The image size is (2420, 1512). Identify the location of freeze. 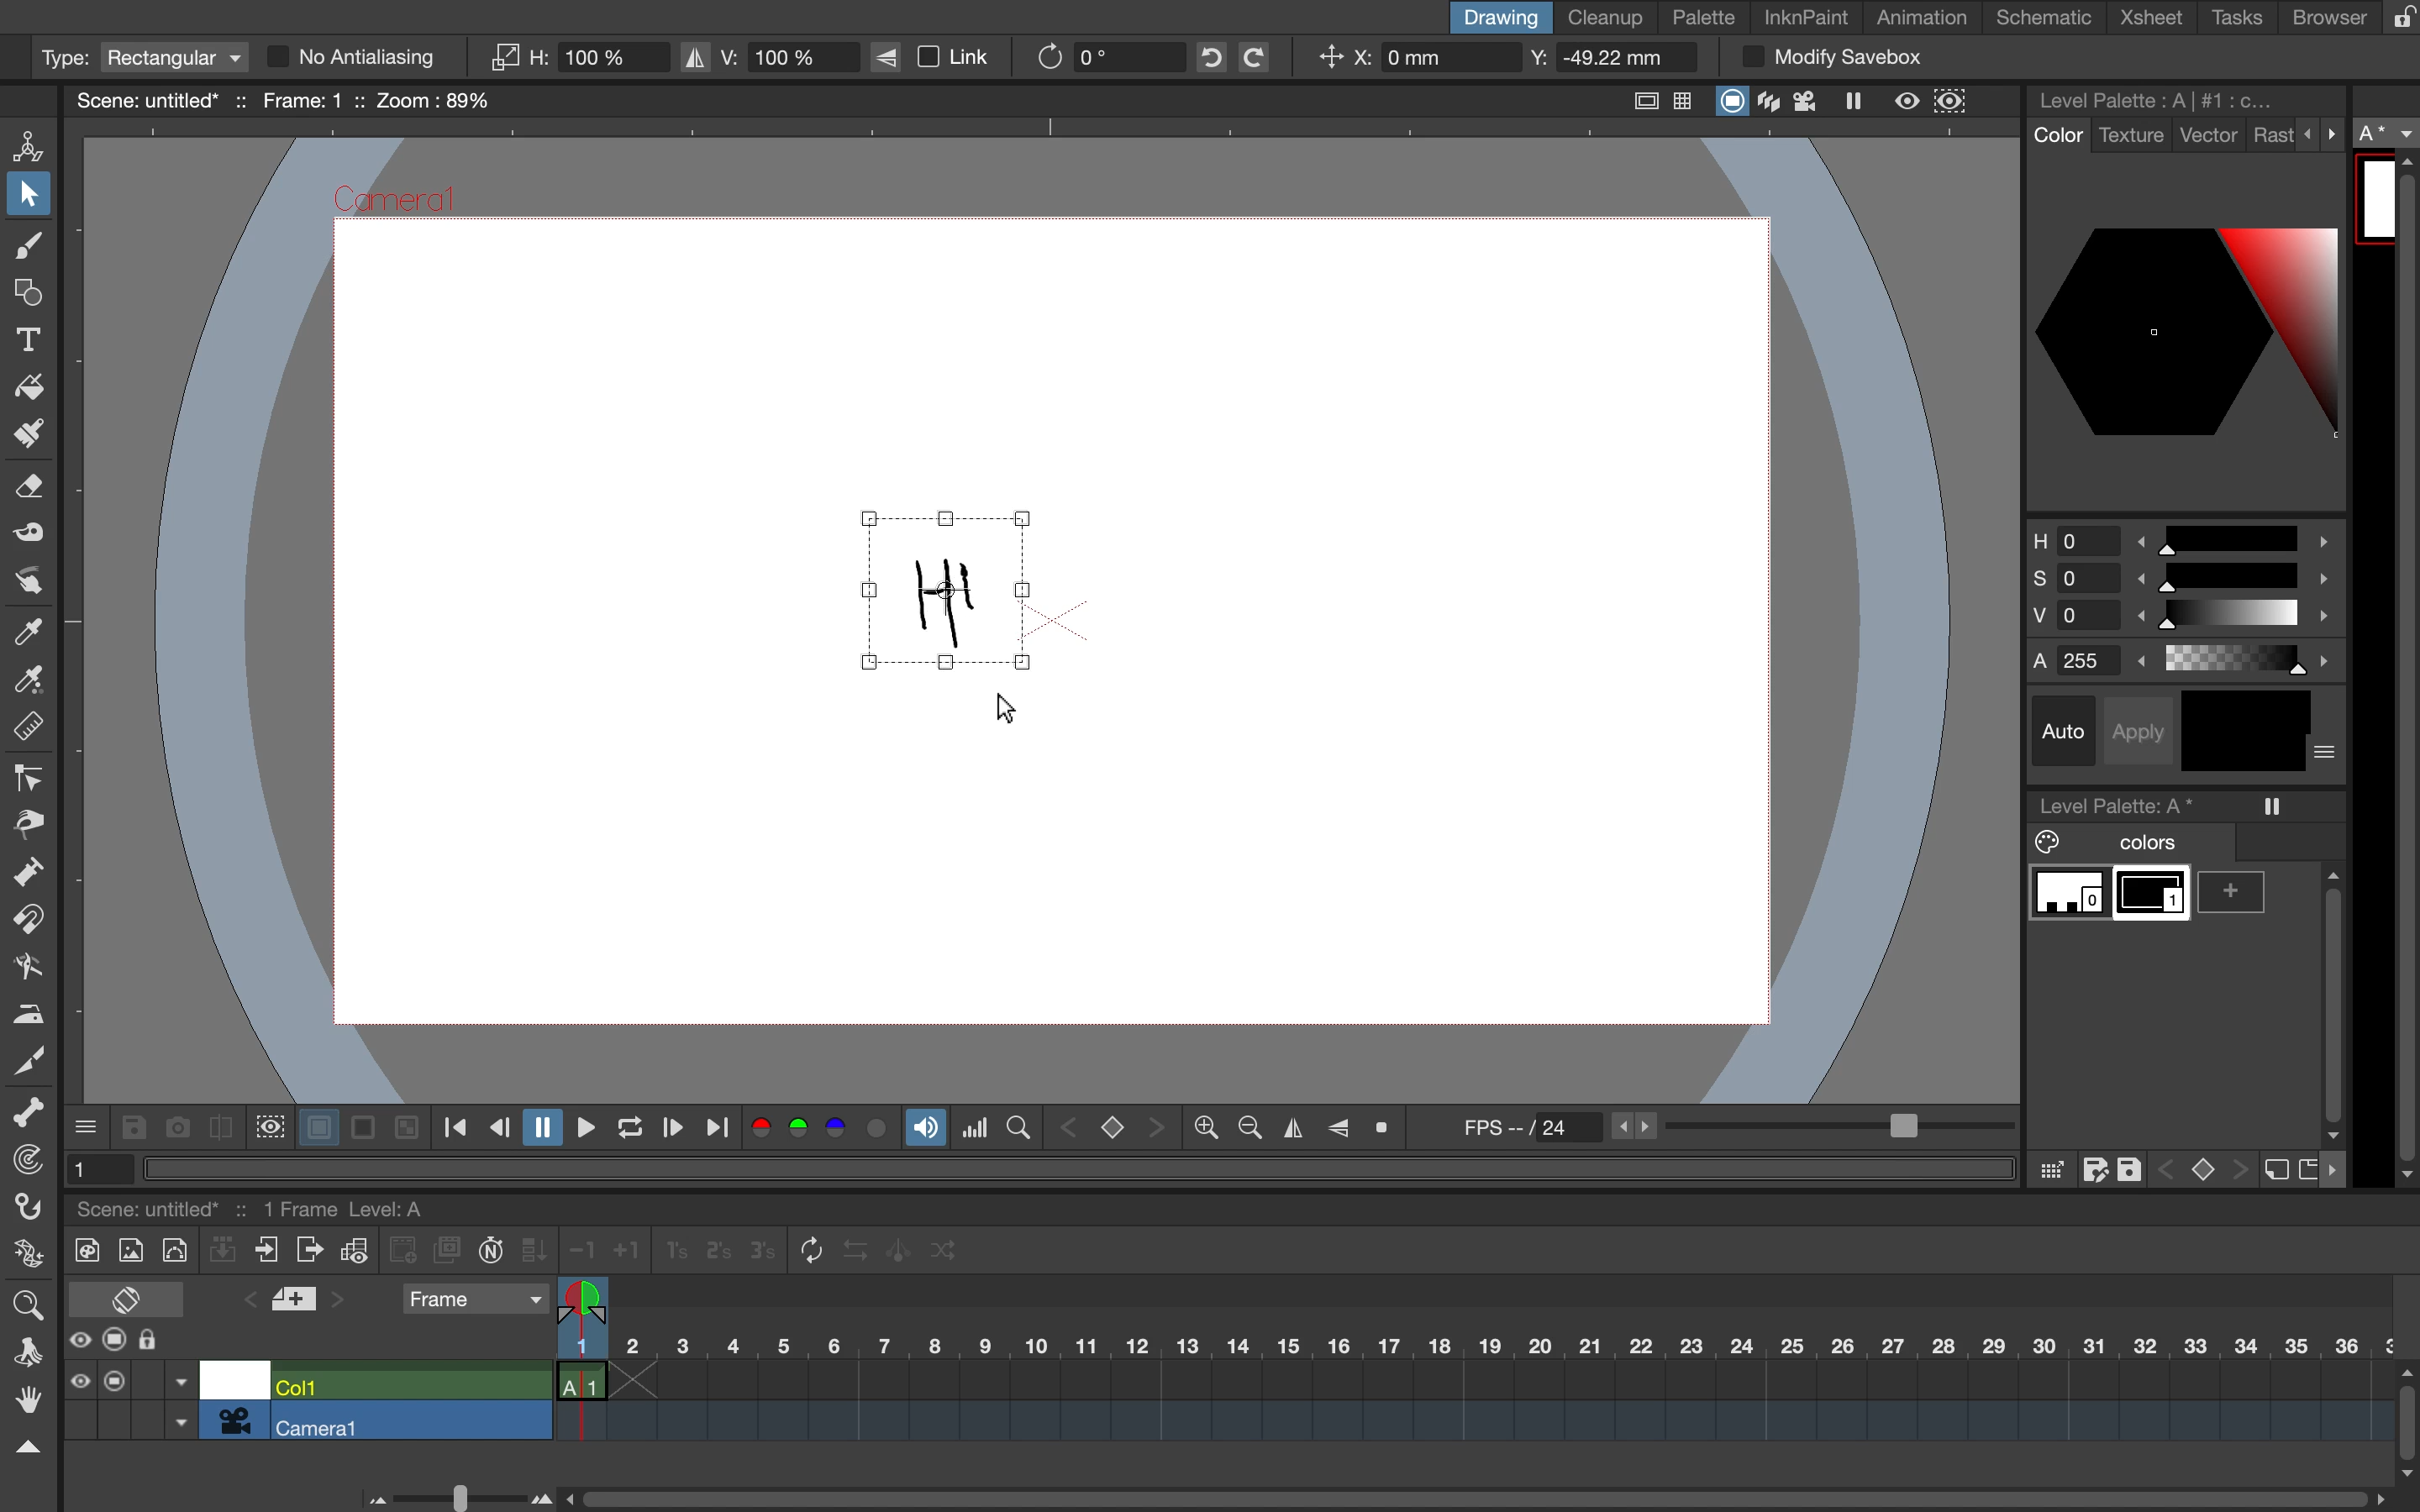
(2274, 806).